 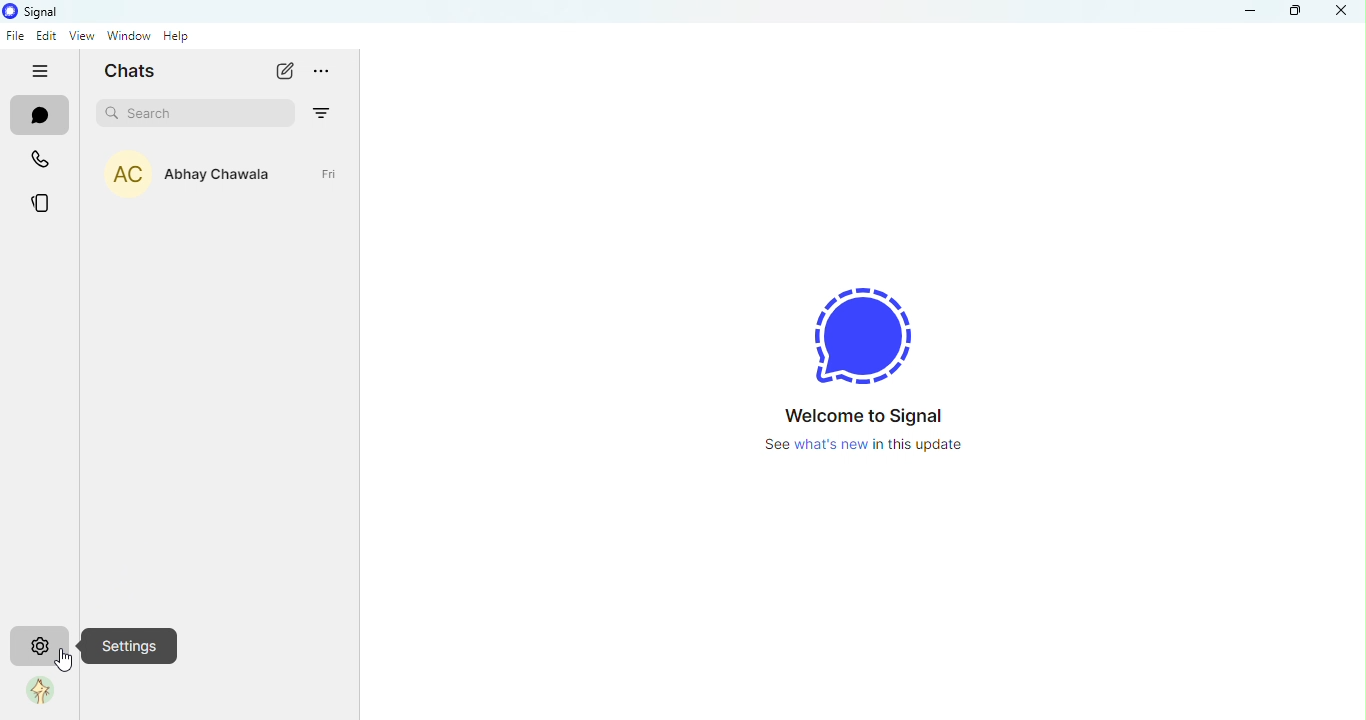 What do you see at coordinates (879, 429) in the screenshot?
I see `text` at bounding box center [879, 429].